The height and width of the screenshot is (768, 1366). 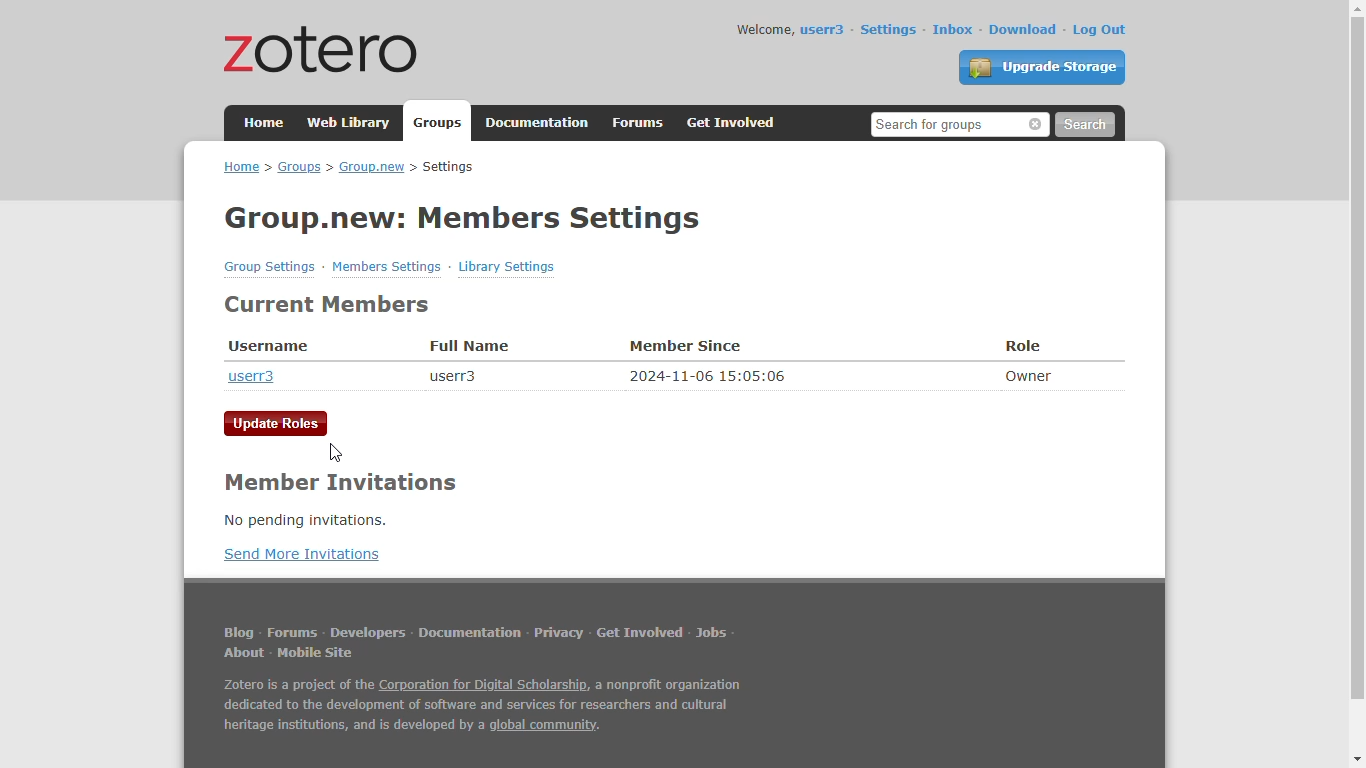 What do you see at coordinates (765, 29) in the screenshot?
I see `welcome,` at bounding box center [765, 29].